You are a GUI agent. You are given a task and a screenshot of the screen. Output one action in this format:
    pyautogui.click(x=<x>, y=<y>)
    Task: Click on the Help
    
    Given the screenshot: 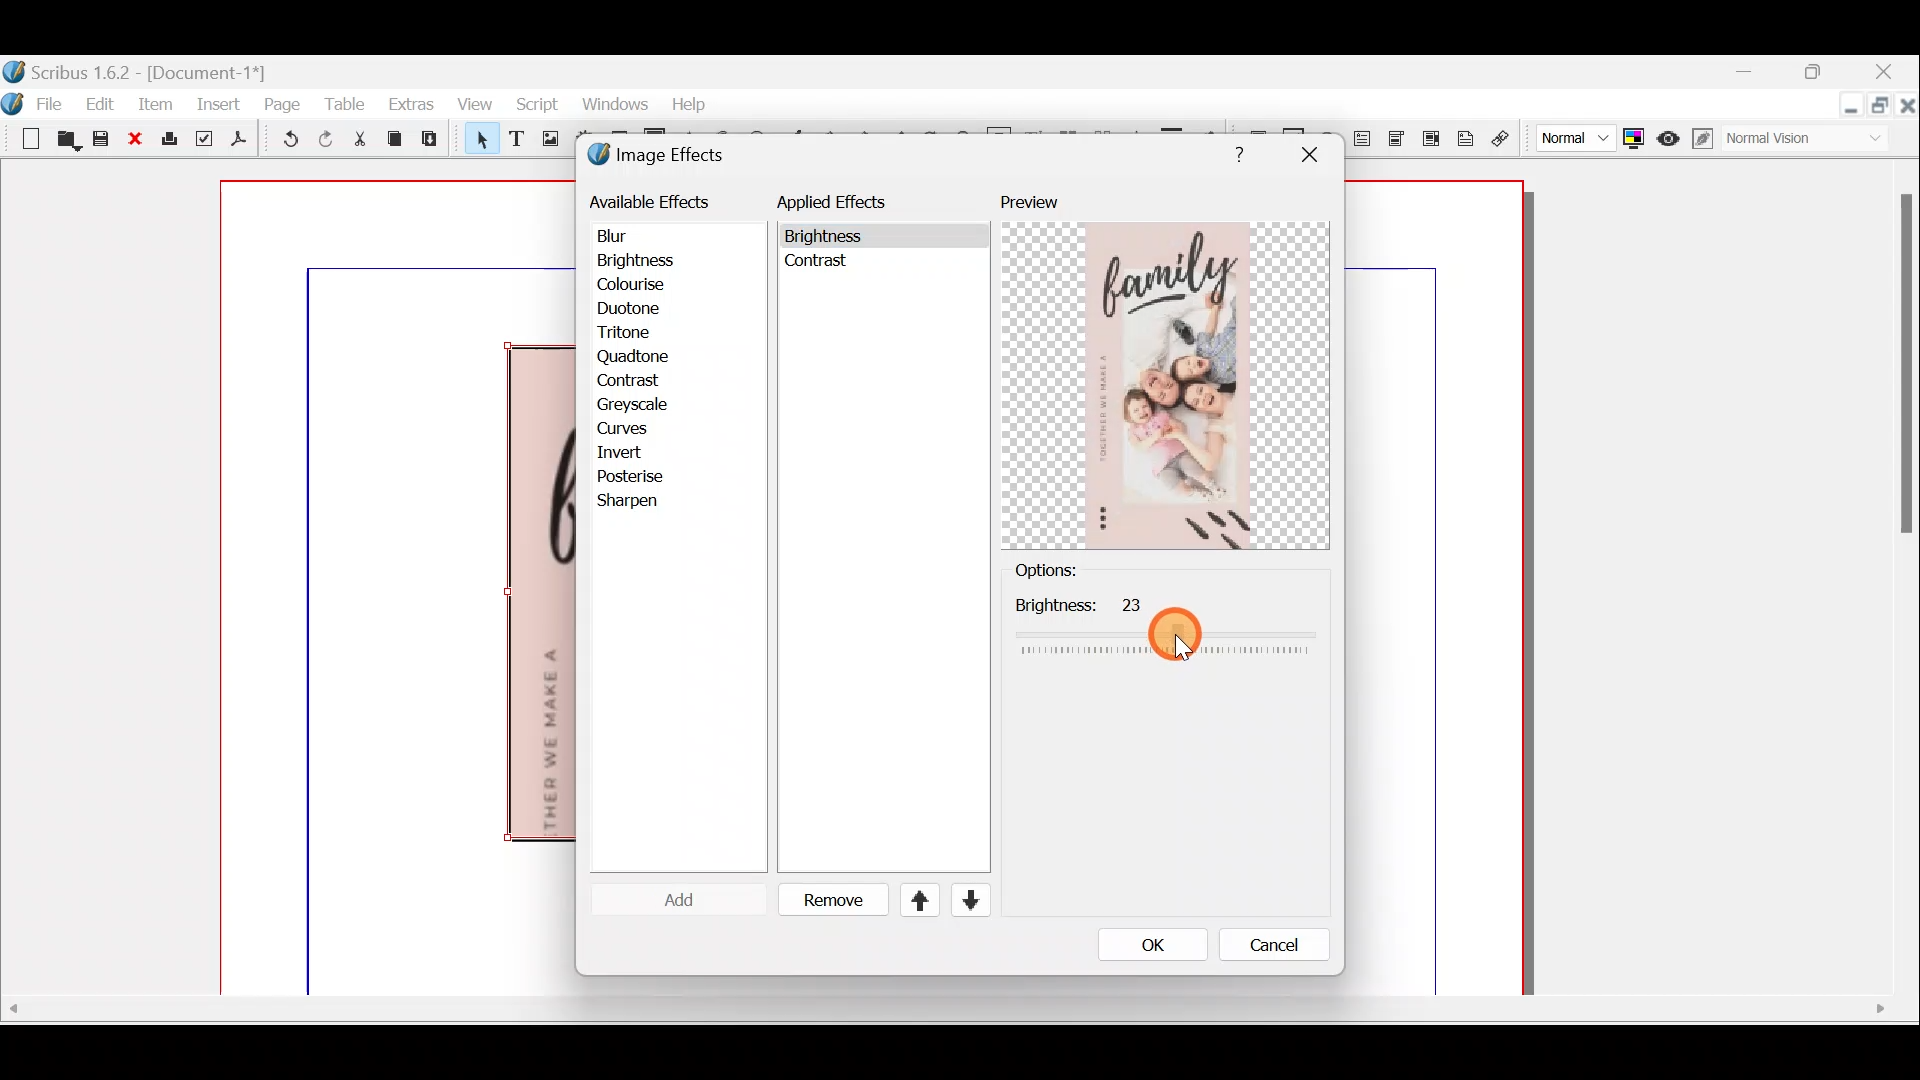 What is the action you would take?
    pyautogui.click(x=689, y=102)
    